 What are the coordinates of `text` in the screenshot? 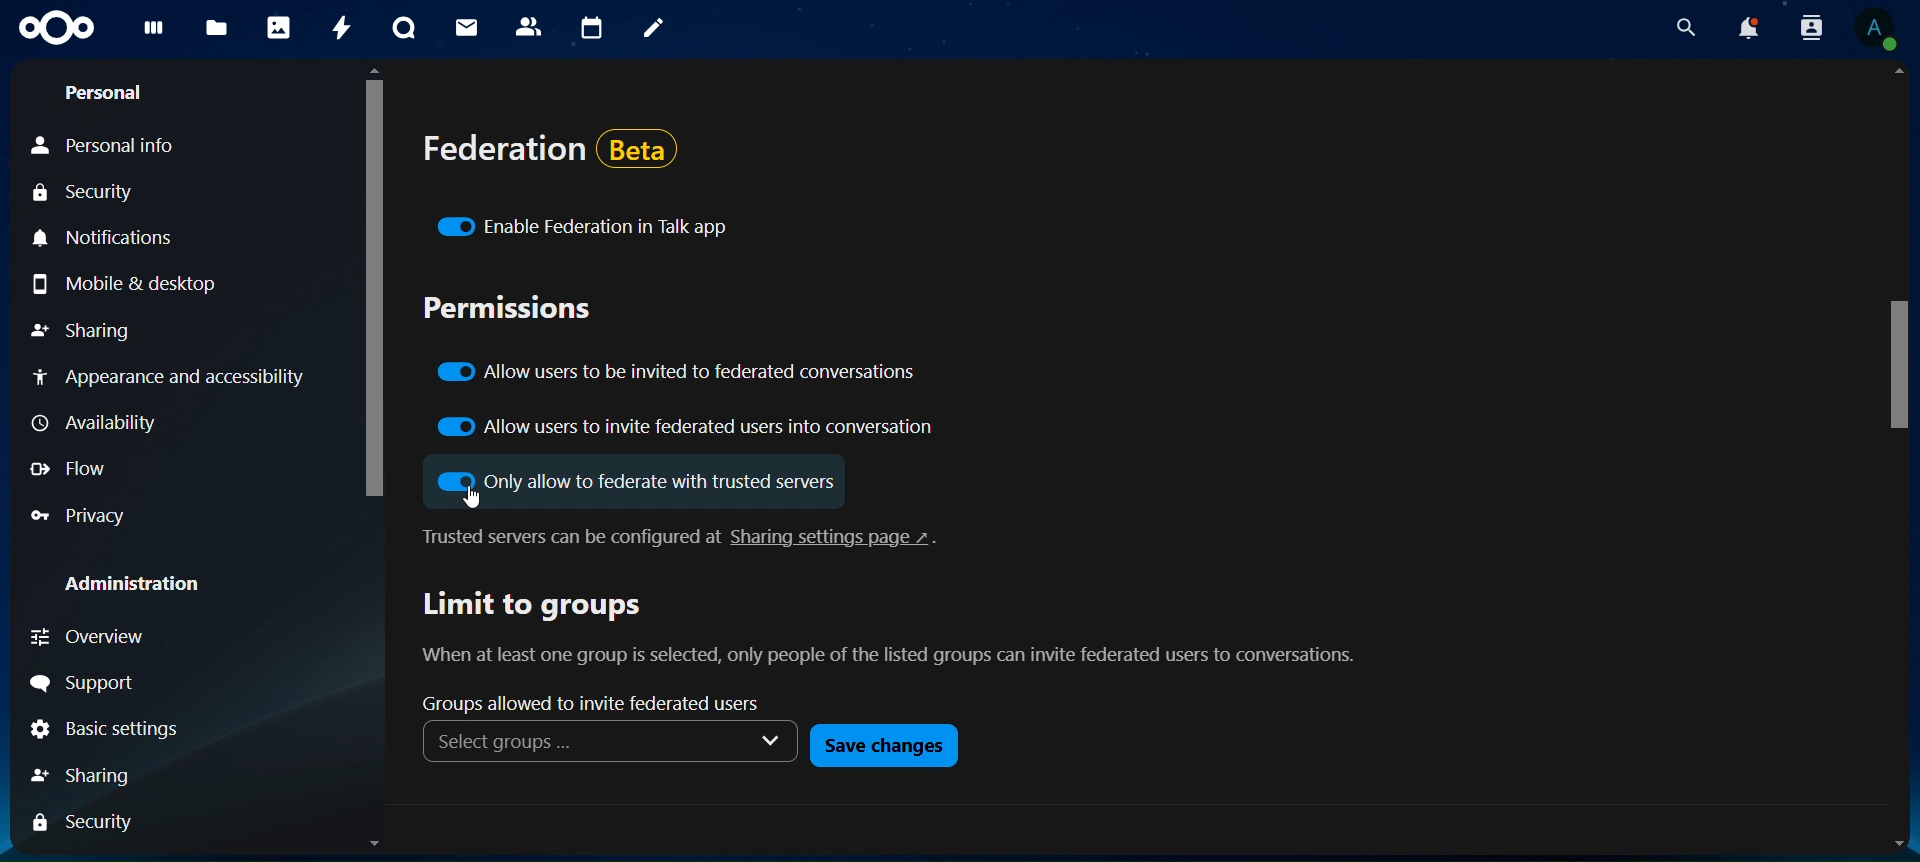 It's located at (899, 632).